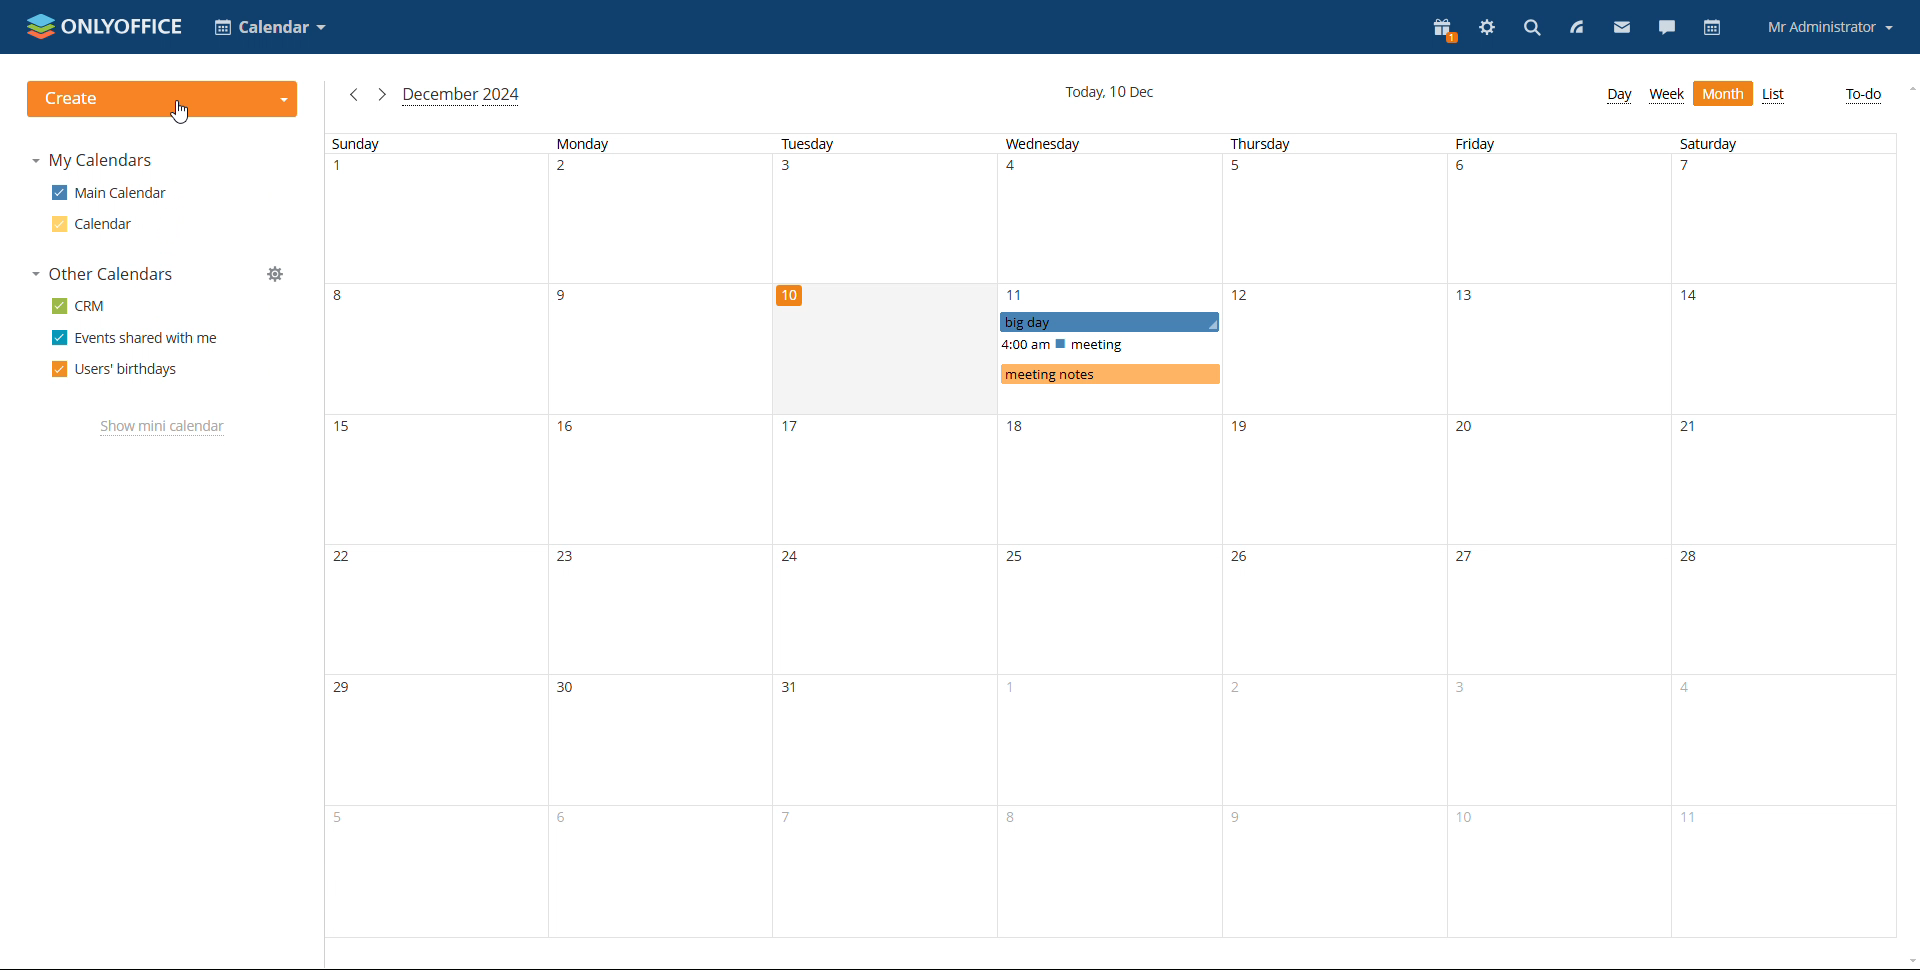 This screenshot has height=970, width=1920. I want to click on feed, so click(1576, 29).